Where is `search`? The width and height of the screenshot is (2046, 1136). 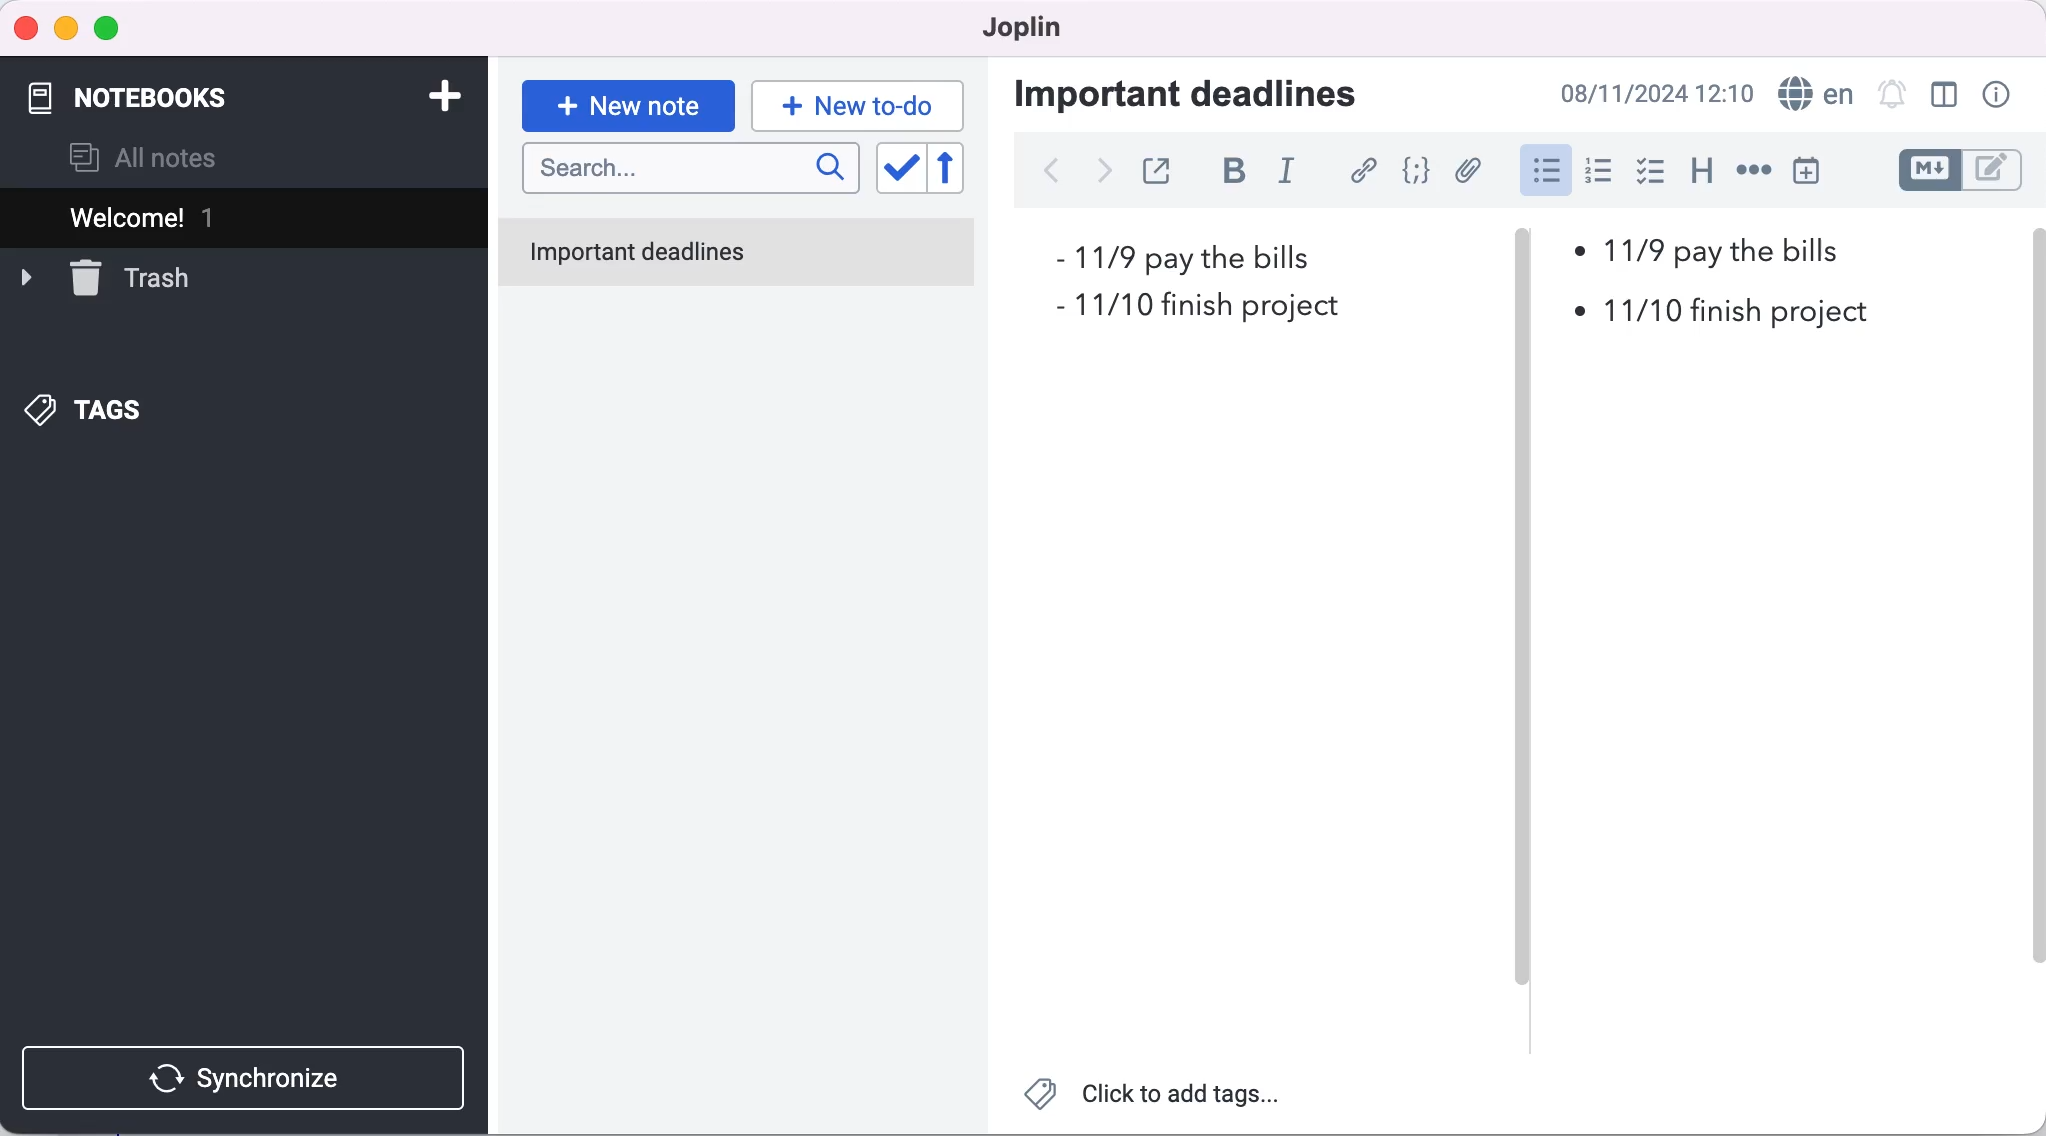 search is located at coordinates (689, 170).